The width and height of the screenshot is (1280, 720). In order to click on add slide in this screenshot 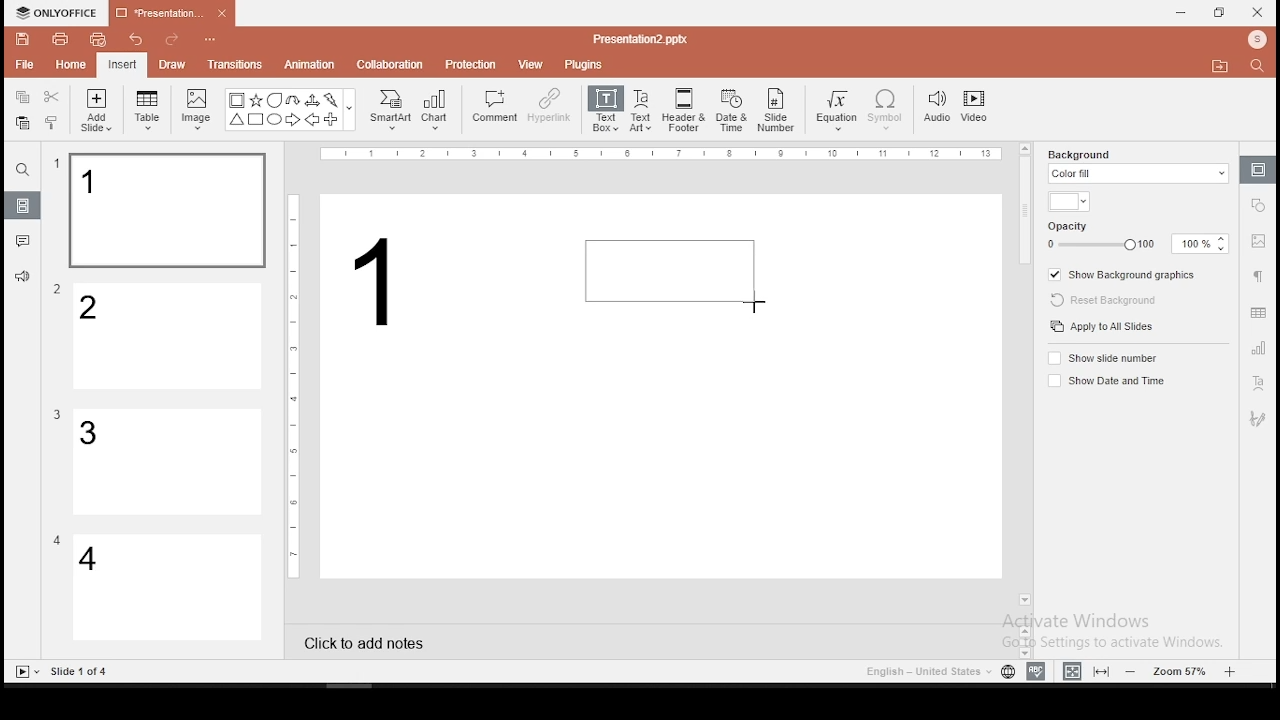, I will do `click(96, 110)`.